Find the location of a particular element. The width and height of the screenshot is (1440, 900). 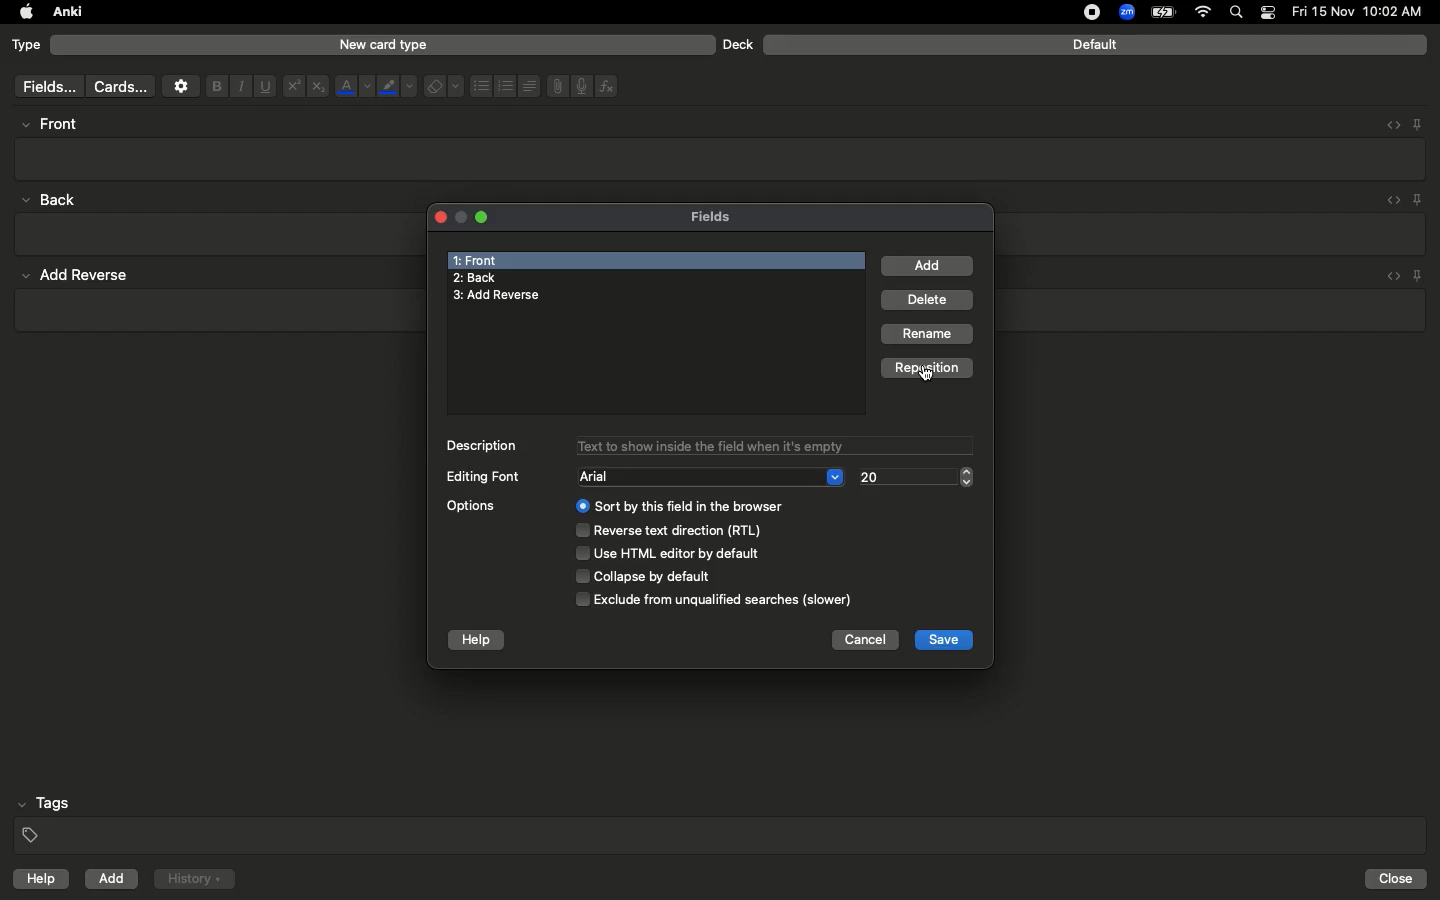

Zoom is located at coordinates (1125, 13).